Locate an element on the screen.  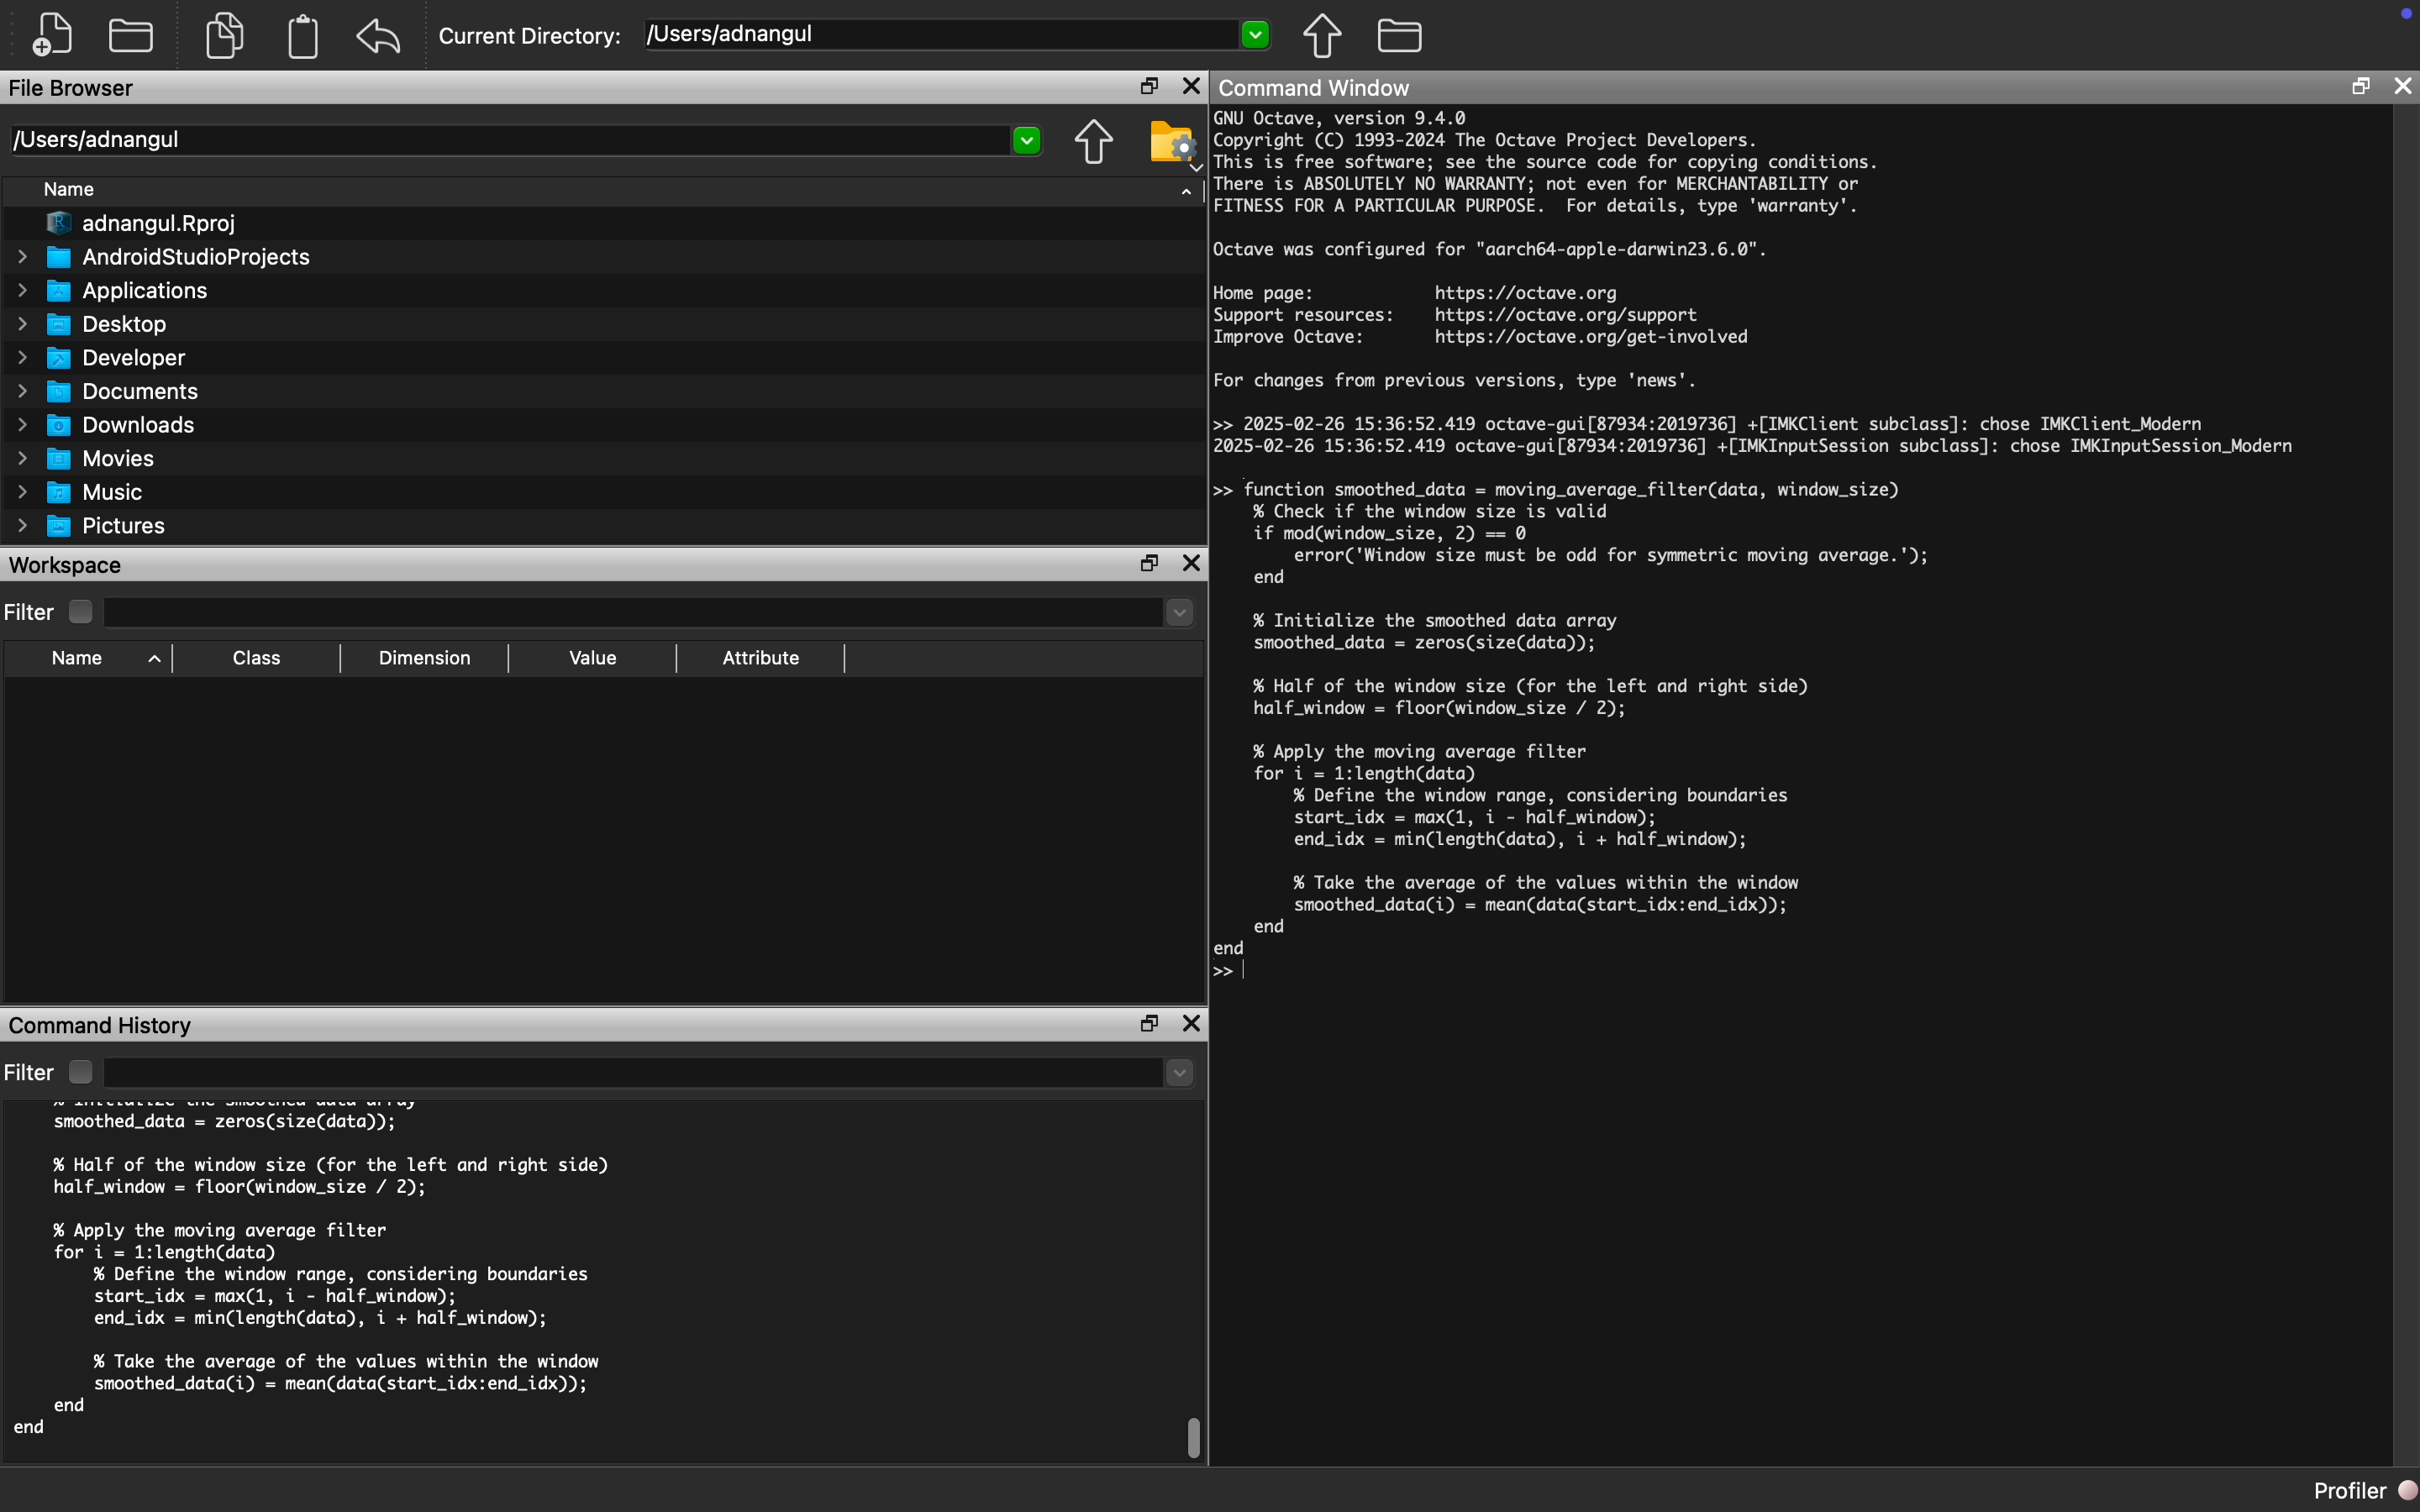
/Users/adnangul  is located at coordinates (954, 36).